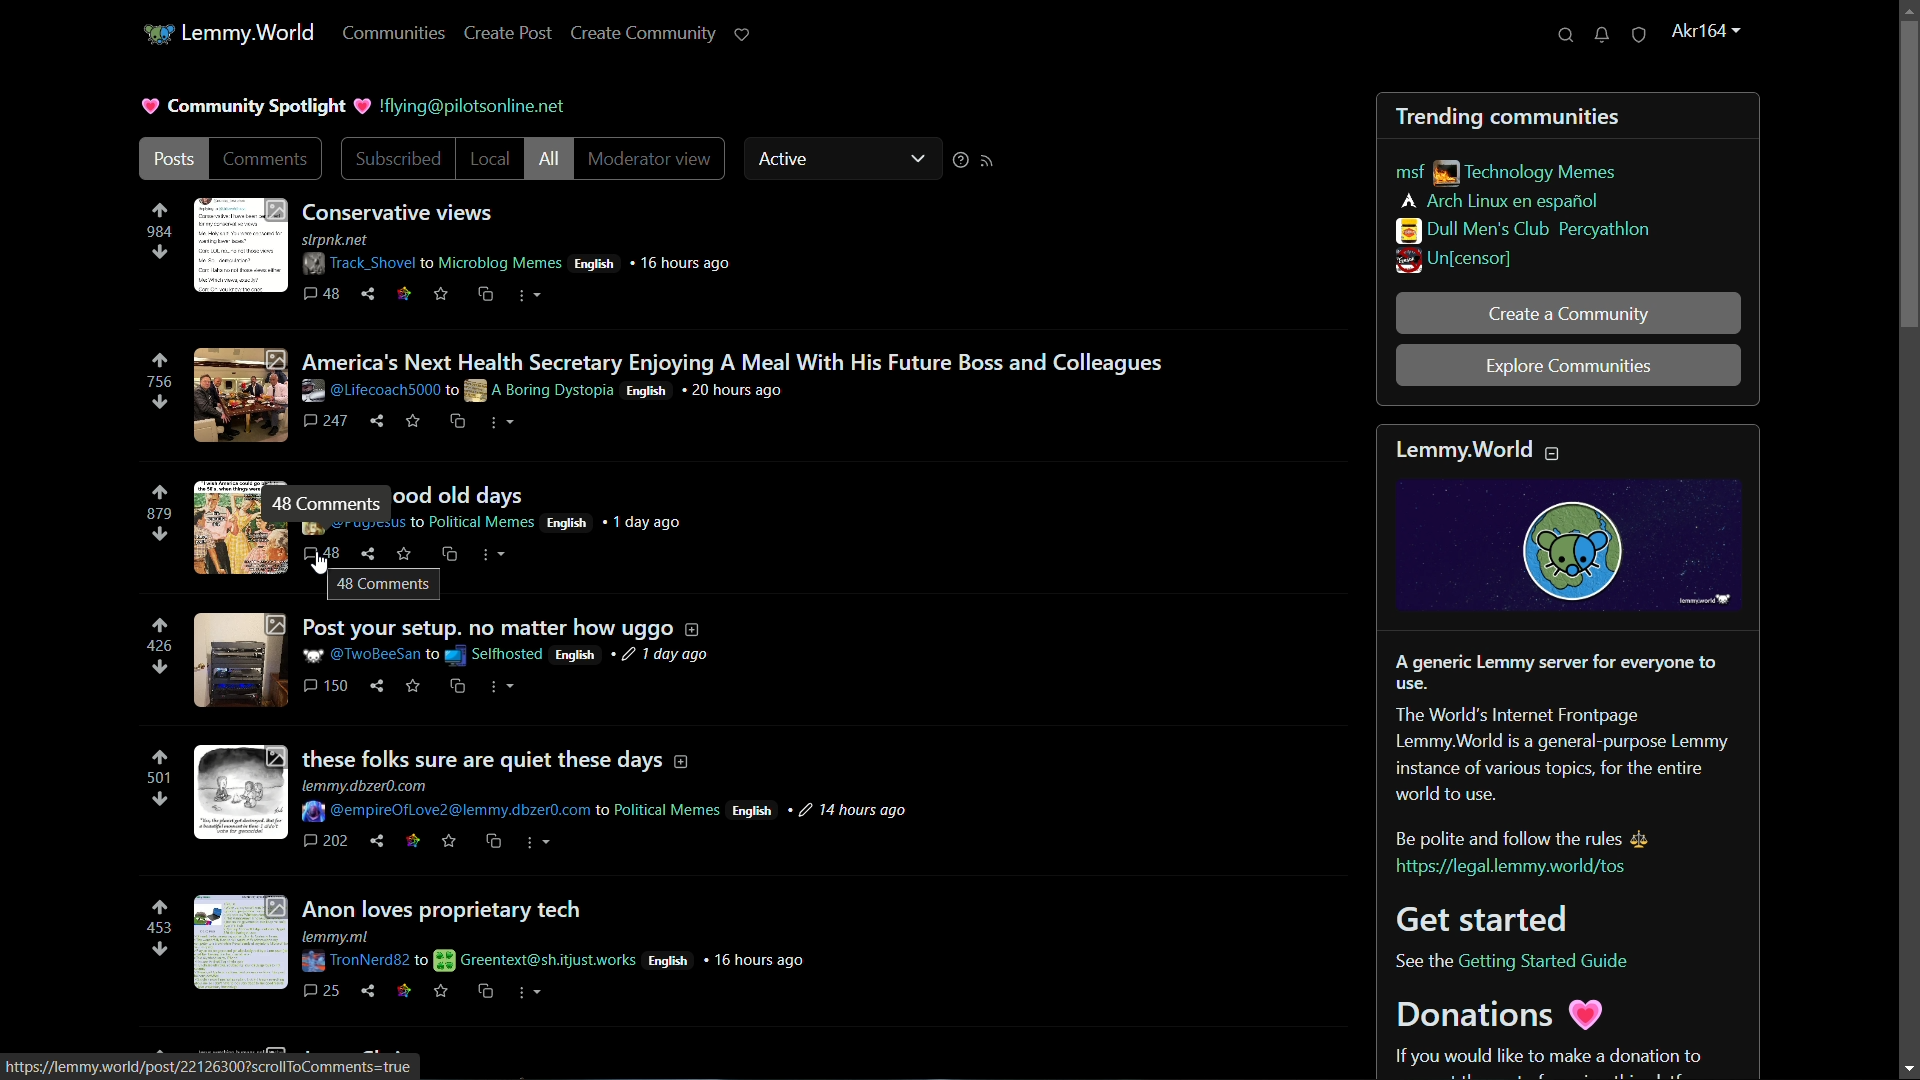 Image resolution: width=1920 pixels, height=1080 pixels. What do you see at coordinates (1567, 35) in the screenshot?
I see `search` at bounding box center [1567, 35].